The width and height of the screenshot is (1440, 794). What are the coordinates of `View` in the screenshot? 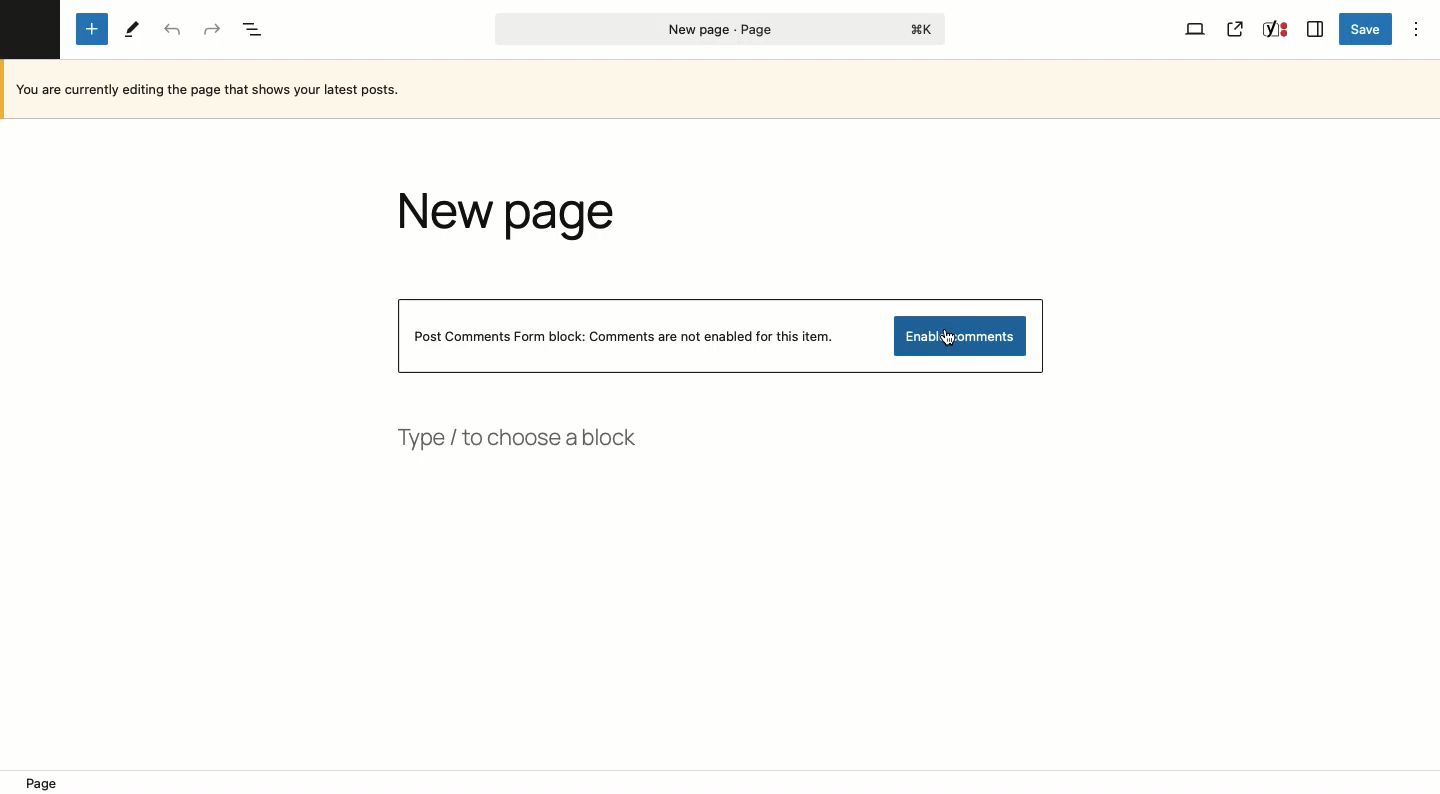 It's located at (1196, 27).